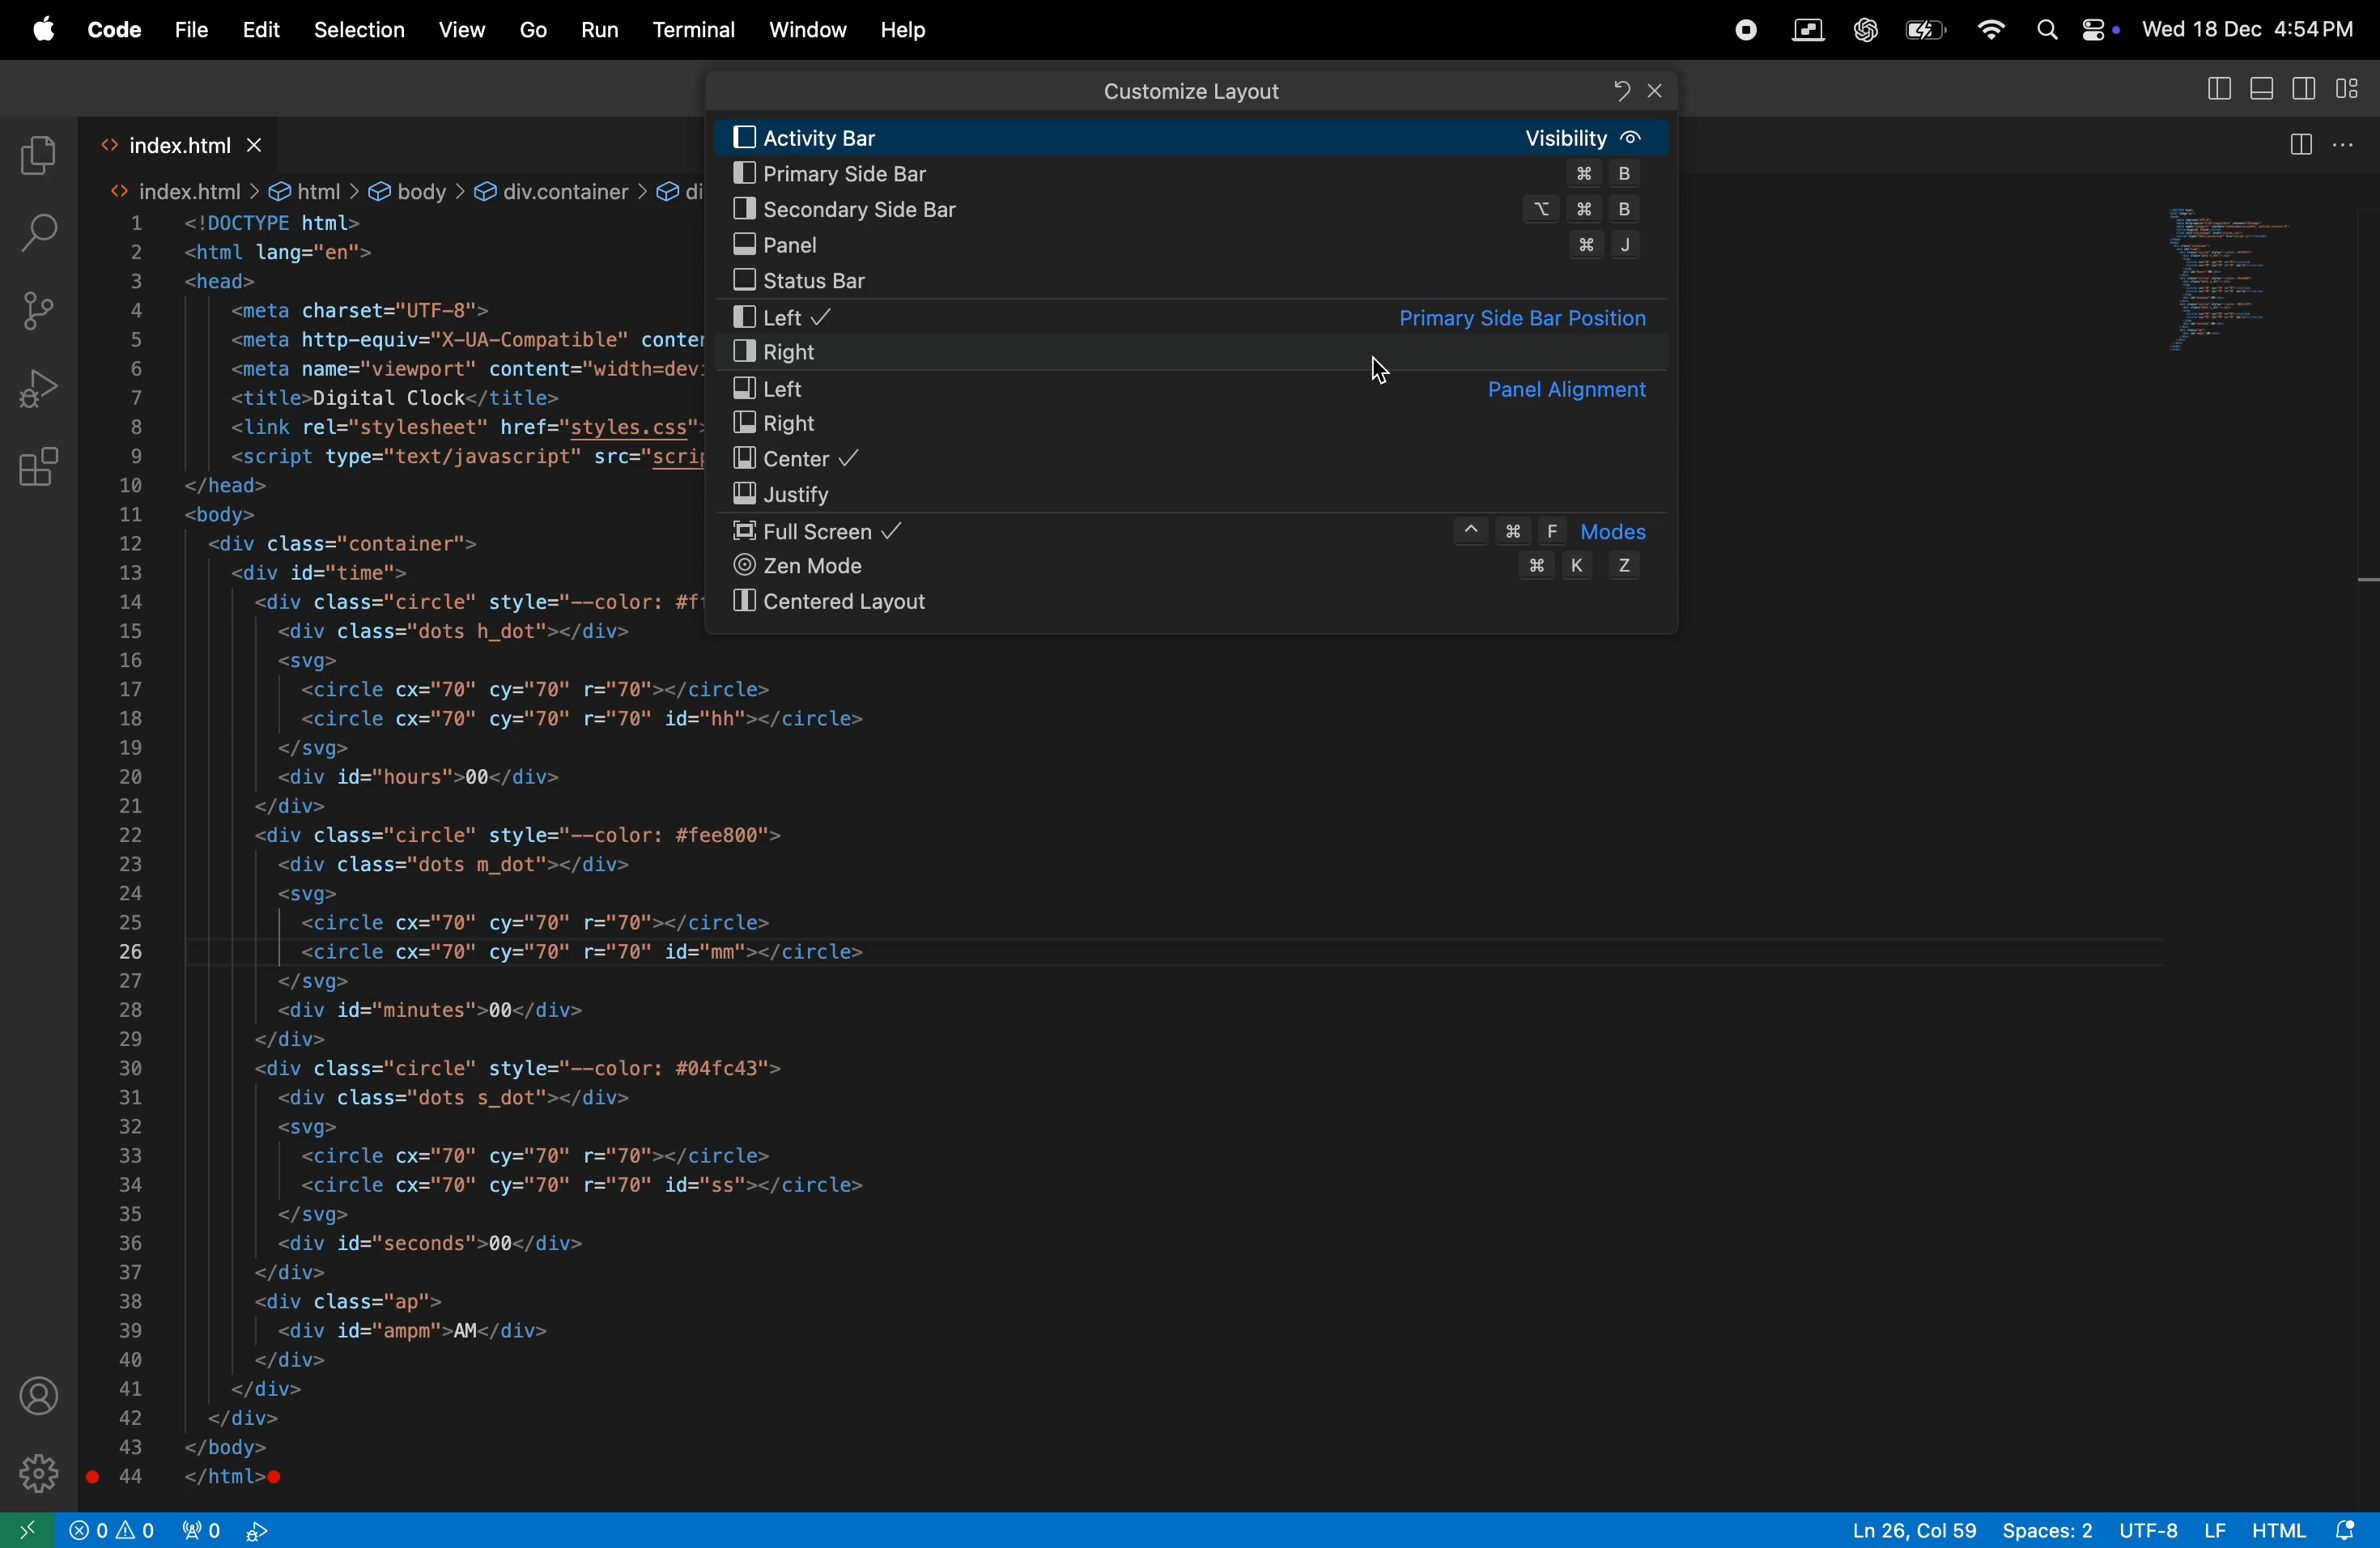  Describe the element at coordinates (1195, 136) in the screenshot. I see `activity bar` at that location.